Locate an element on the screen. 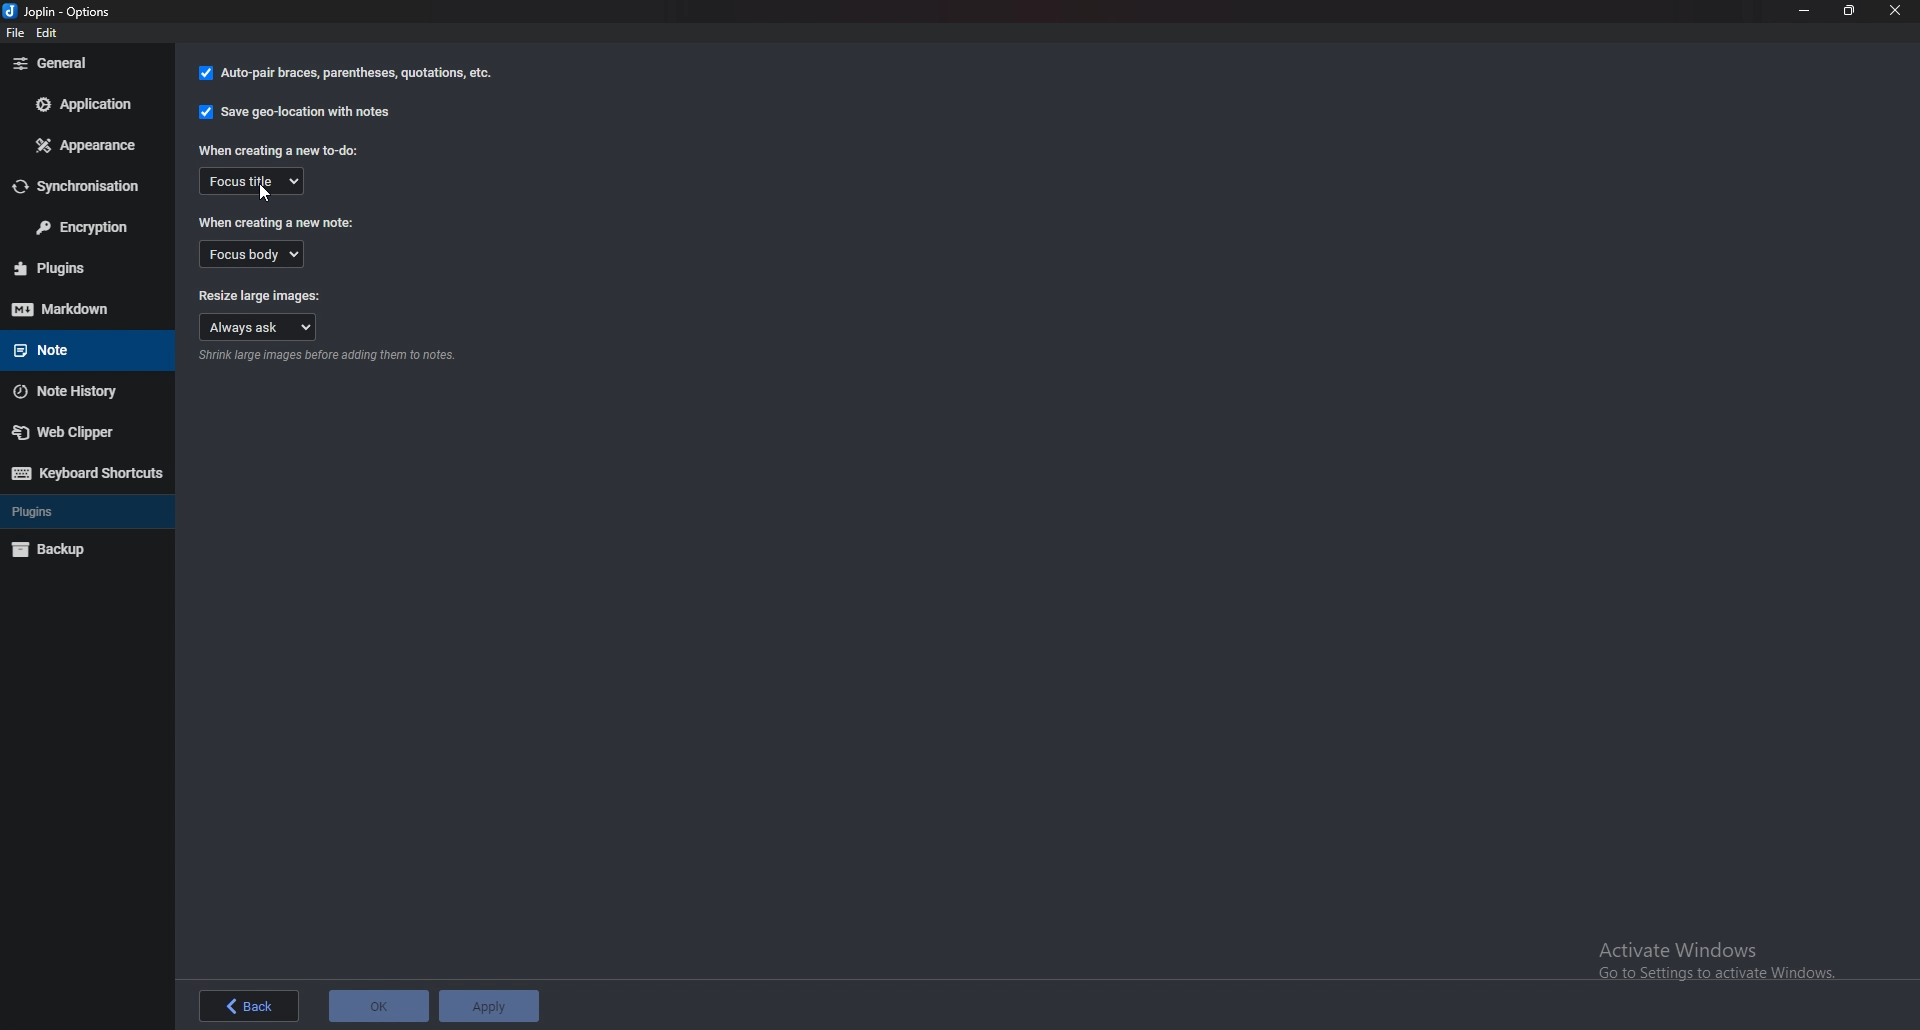 Image resolution: width=1920 pixels, height=1030 pixels. When creating a new note is located at coordinates (278, 221).